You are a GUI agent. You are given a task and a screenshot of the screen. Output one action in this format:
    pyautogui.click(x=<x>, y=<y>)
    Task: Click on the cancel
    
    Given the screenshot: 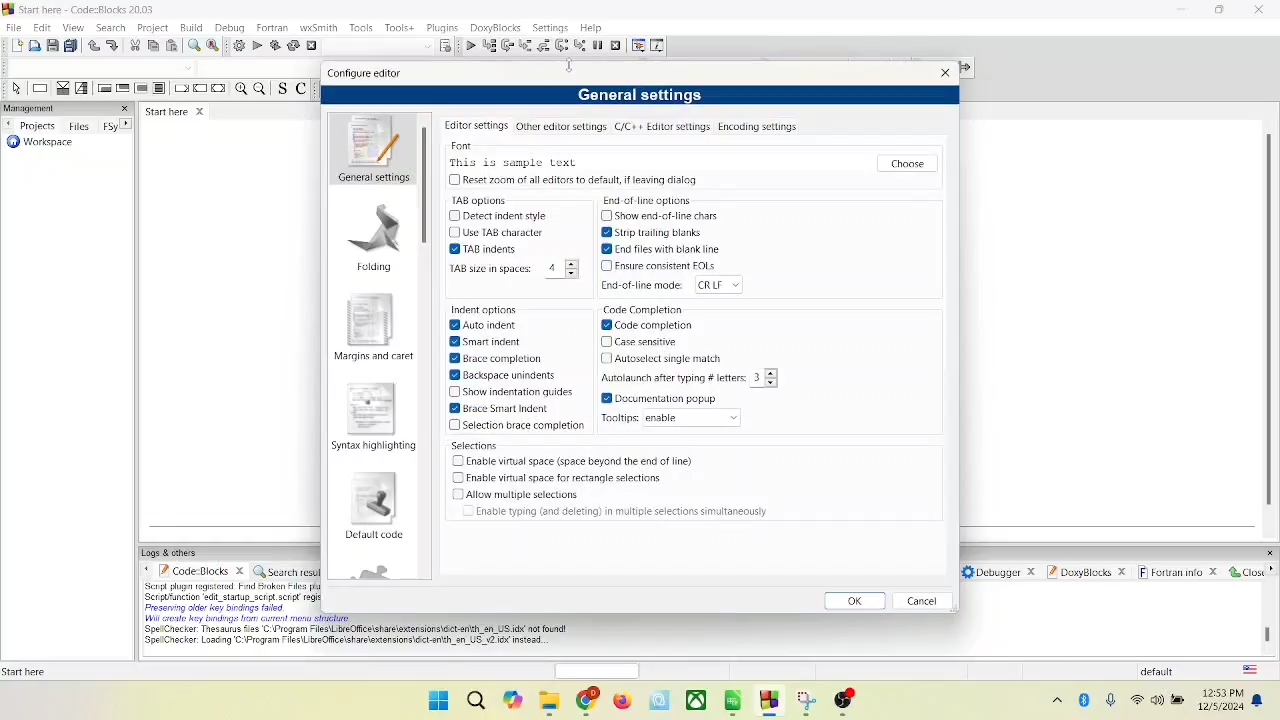 What is the action you would take?
    pyautogui.click(x=924, y=601)
    